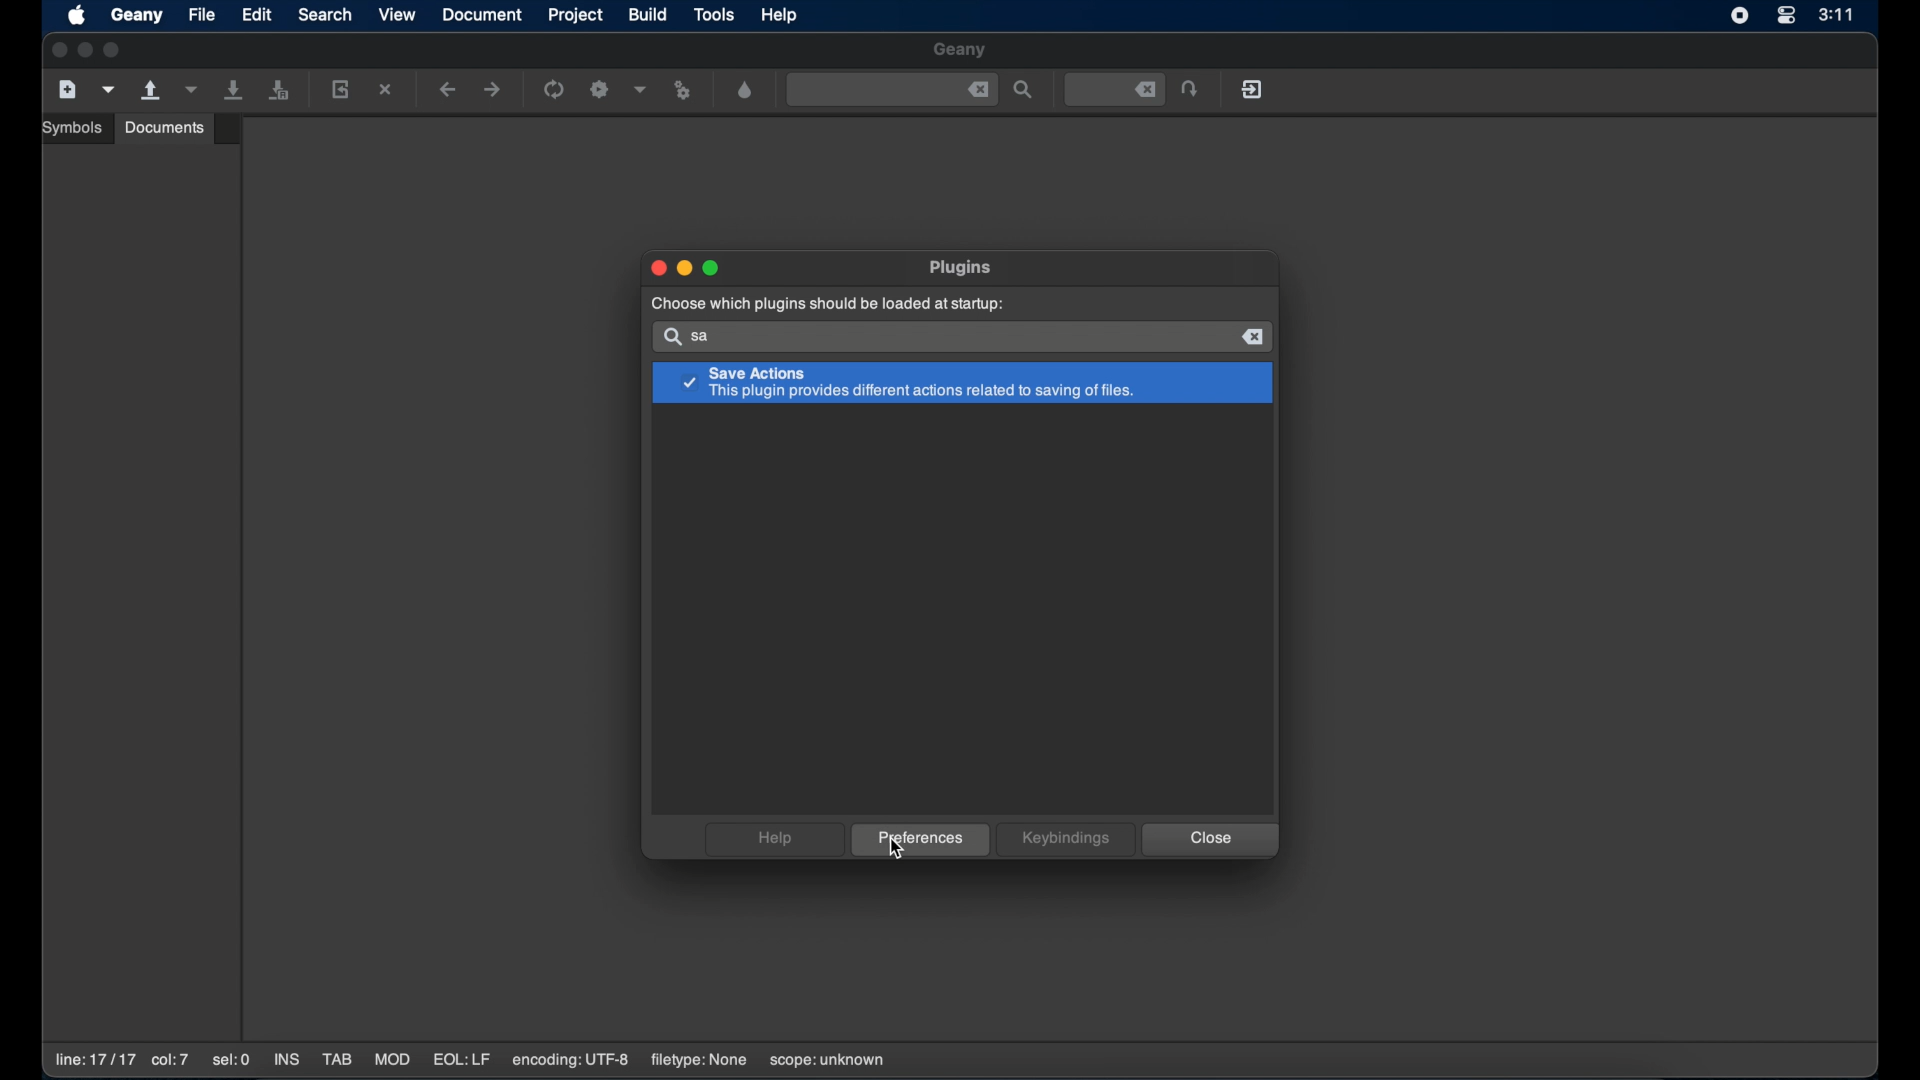  I want to click on choose which plugins should be loaded at startup, so click(825, 304).